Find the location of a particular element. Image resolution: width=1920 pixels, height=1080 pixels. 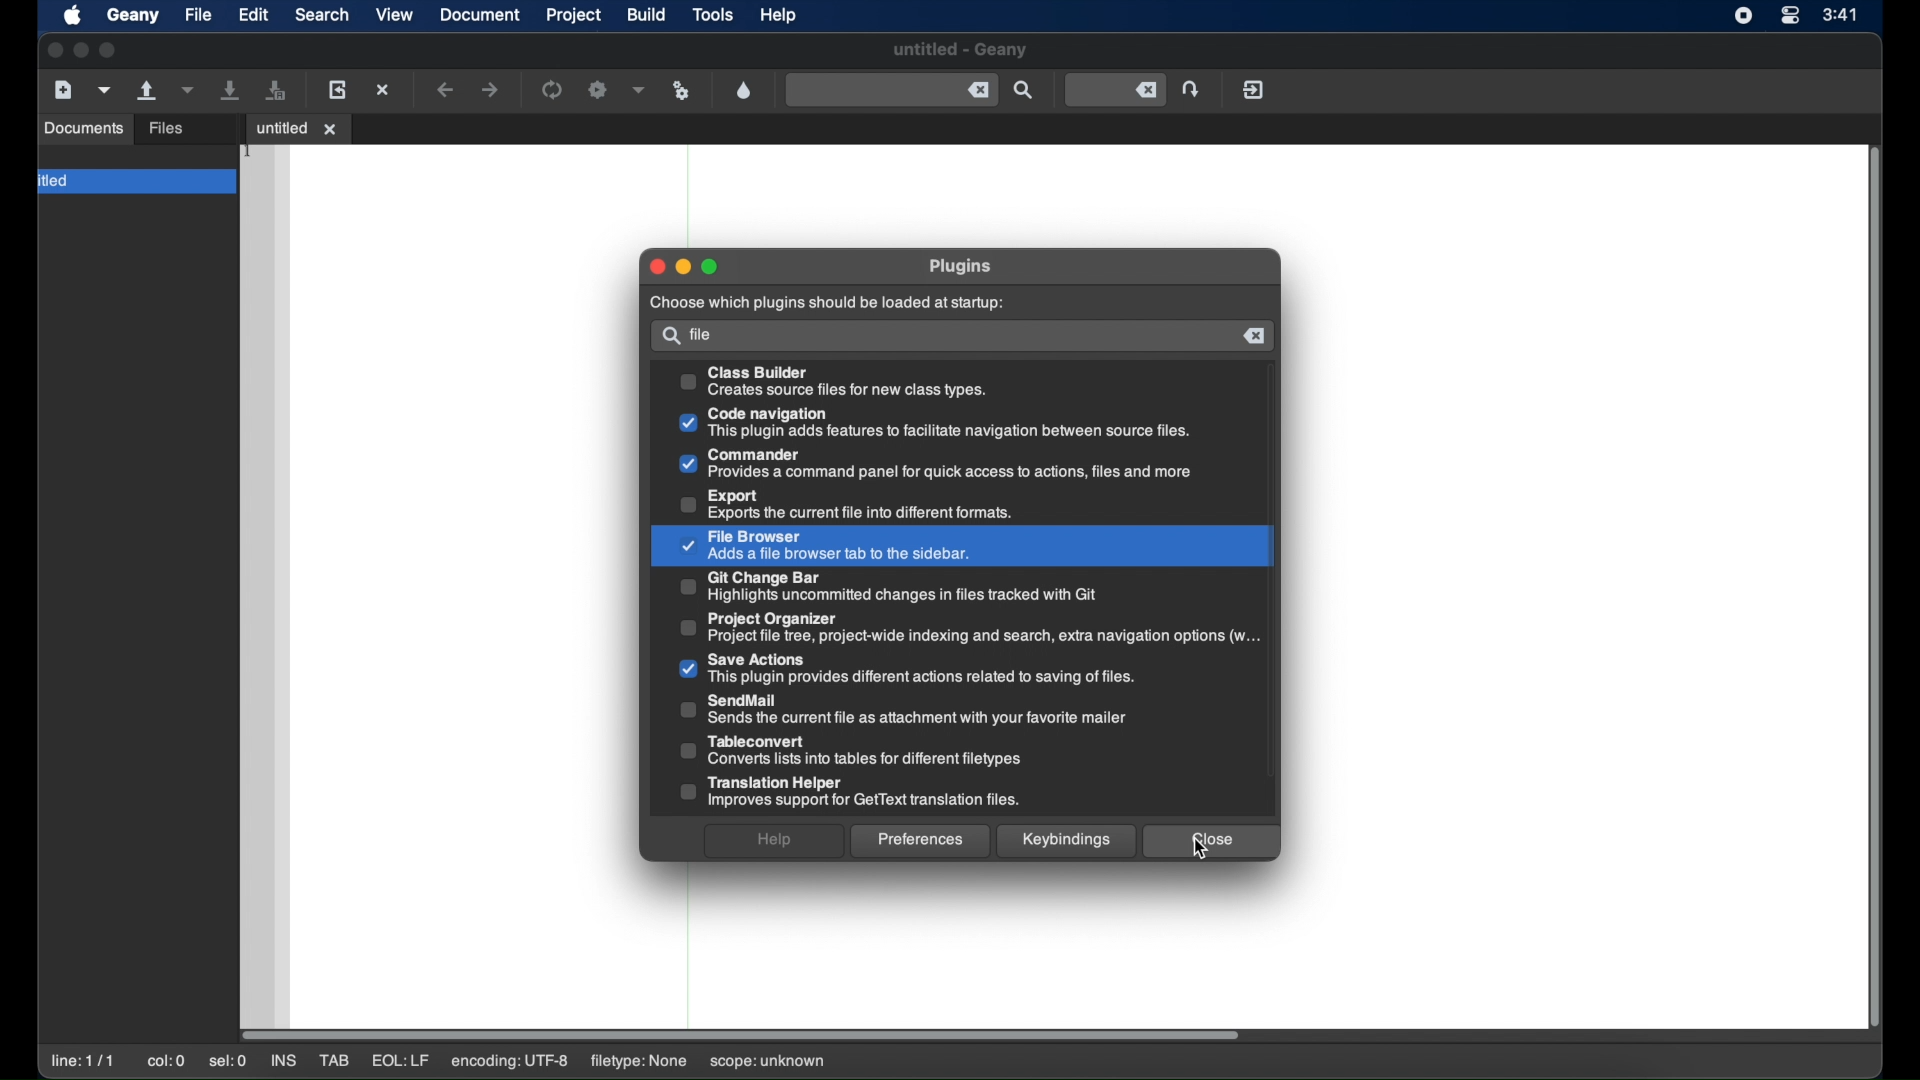

col: 0 is located at coordinates (166, 1061).